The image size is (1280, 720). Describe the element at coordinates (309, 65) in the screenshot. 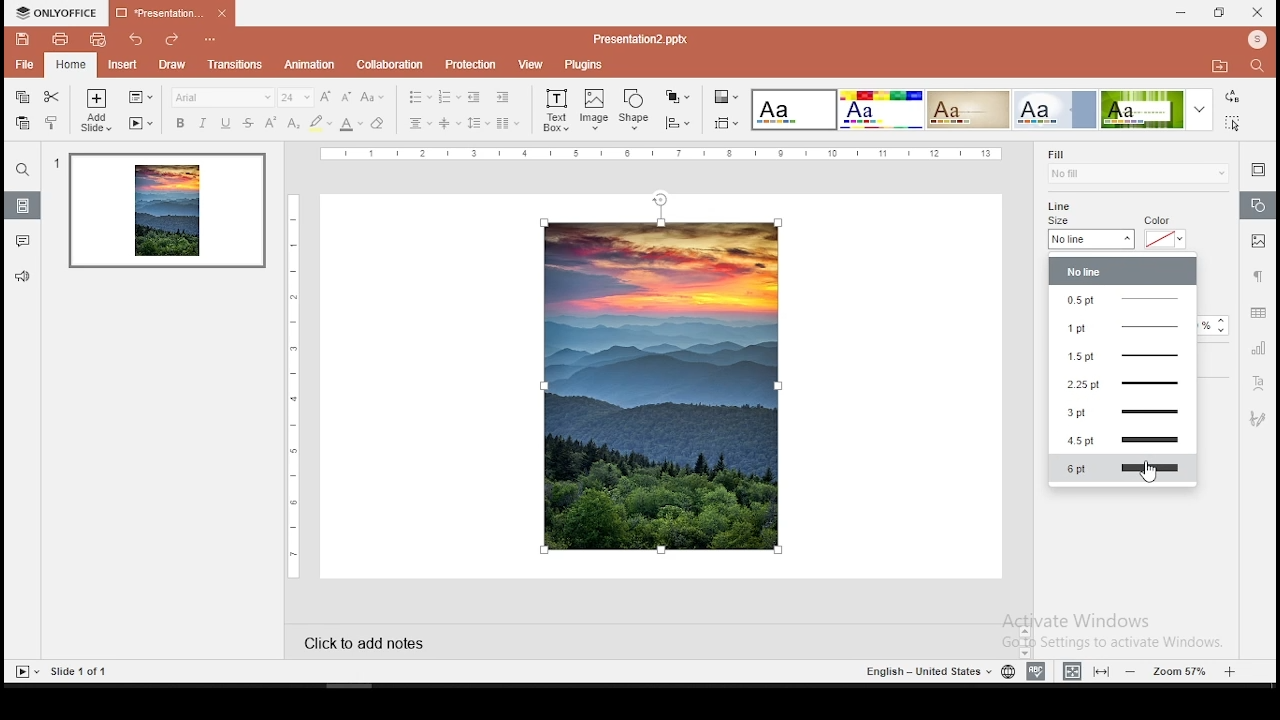

I see `animation` at that location.